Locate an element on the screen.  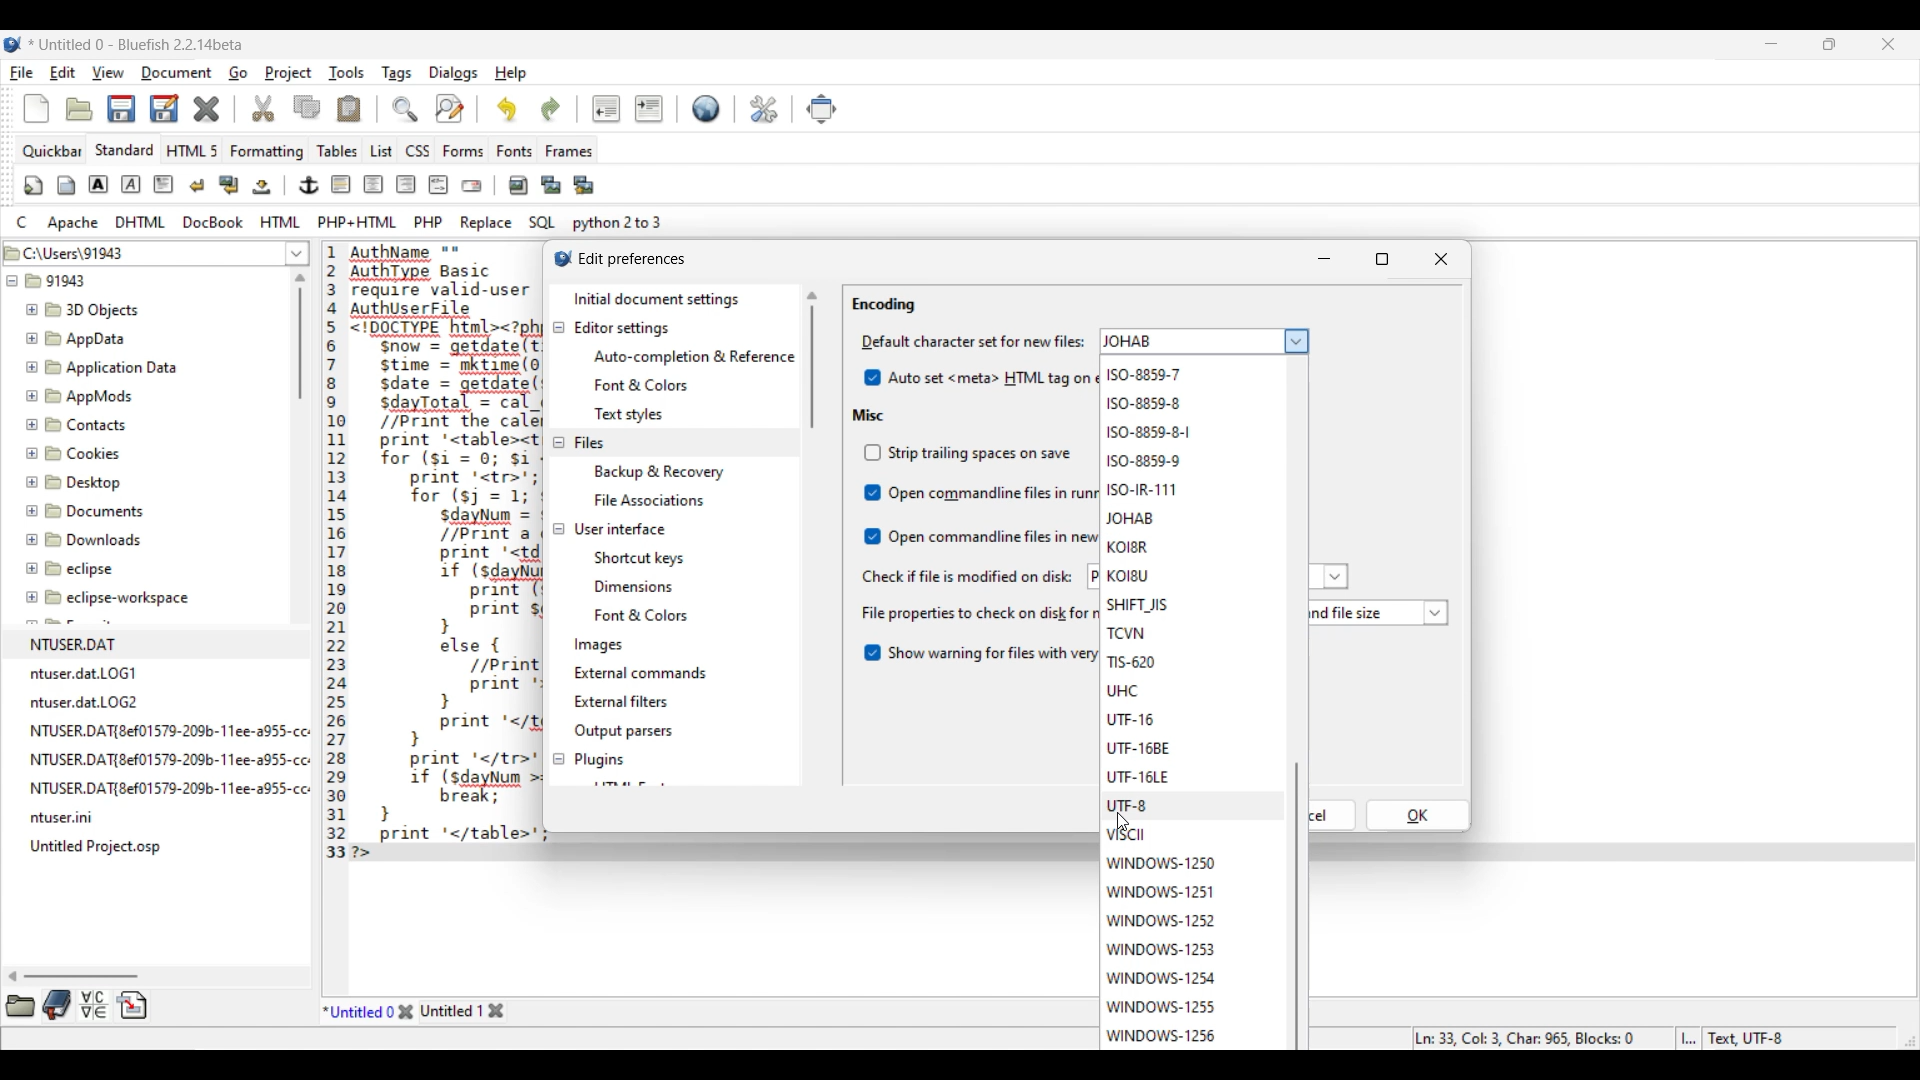
Images is located at coordinates (600, 645).